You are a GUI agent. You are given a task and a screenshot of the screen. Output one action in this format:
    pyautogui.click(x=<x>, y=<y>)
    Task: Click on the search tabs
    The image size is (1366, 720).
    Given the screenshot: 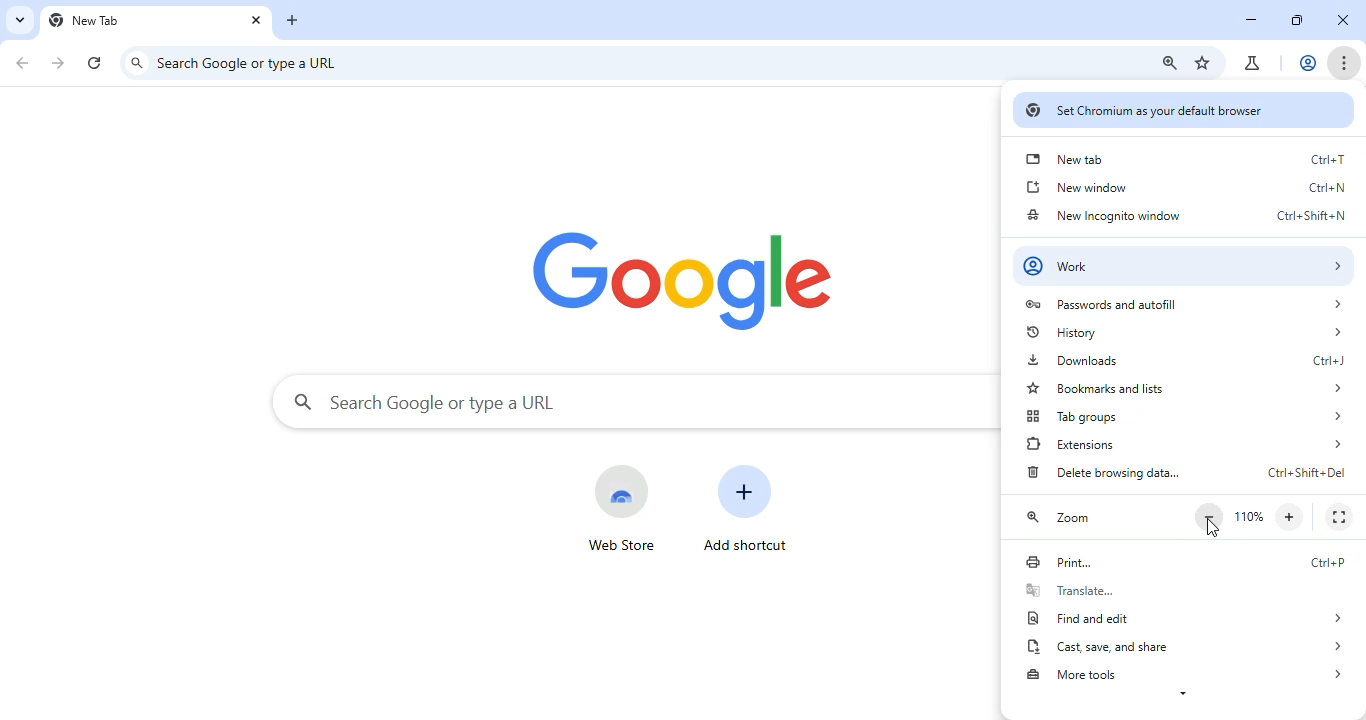 What is the action you would take?
    pyautogui.click(x=20, y=19)
    